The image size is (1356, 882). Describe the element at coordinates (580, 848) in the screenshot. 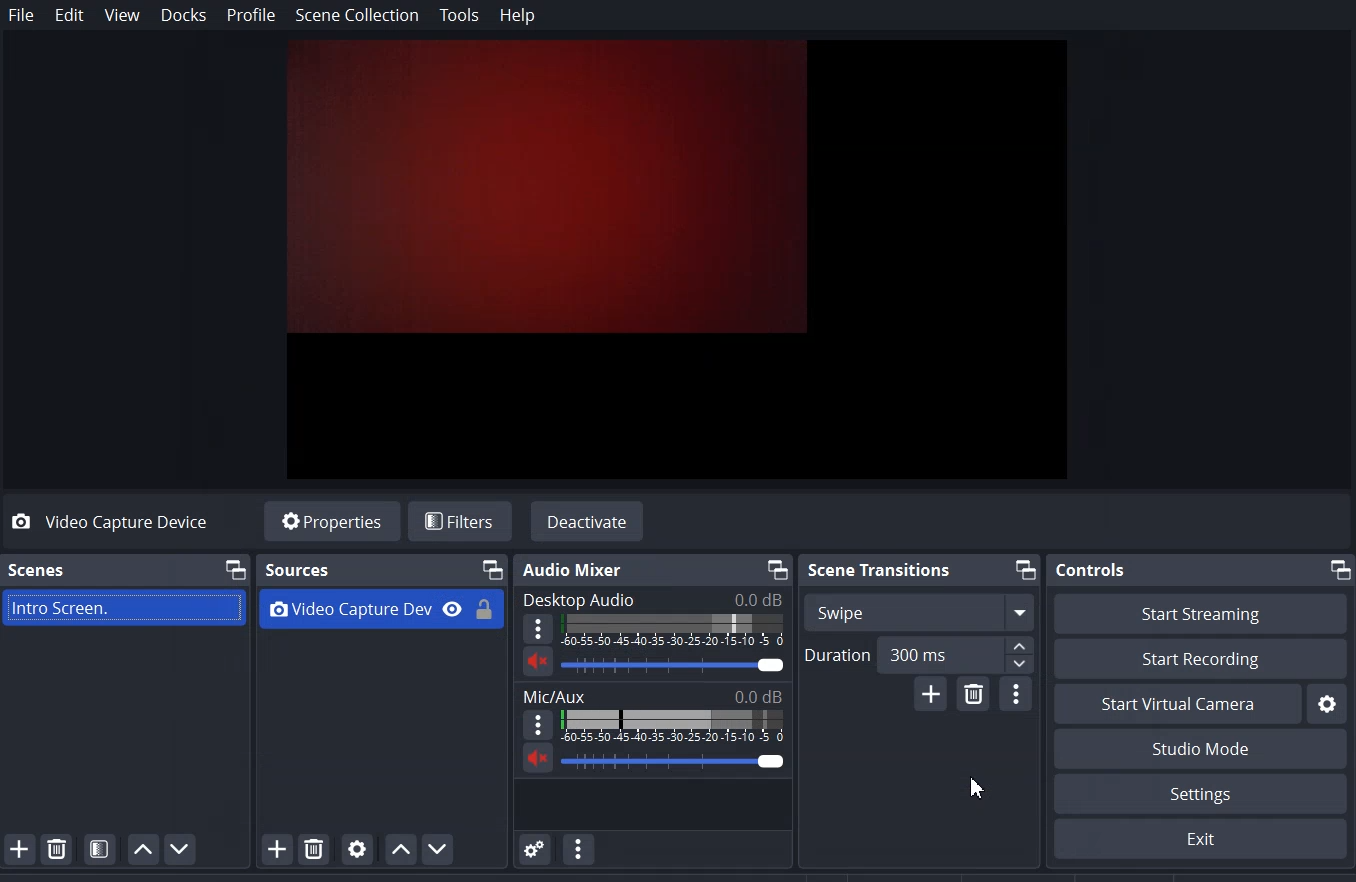

I see `Audio Mixer Menu` at that location.